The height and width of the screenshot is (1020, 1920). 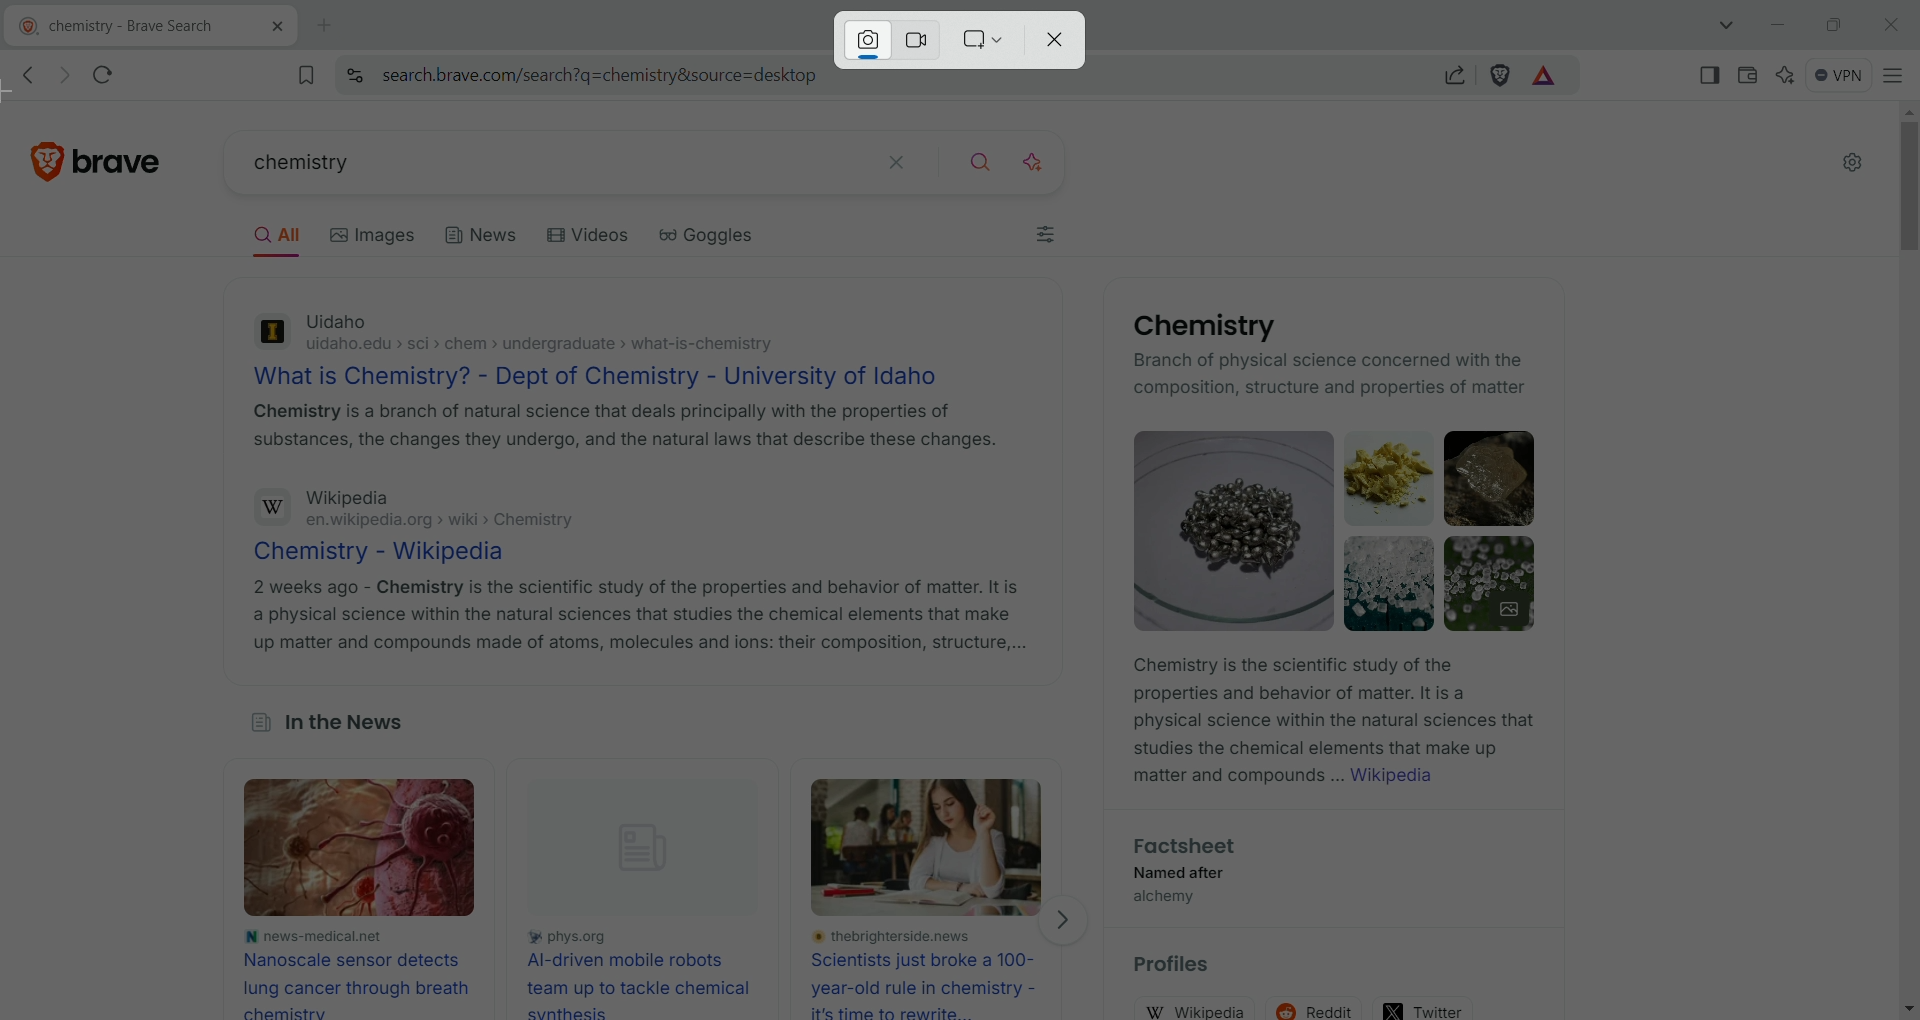 What do you see at coordinates (592, 238) in the screenshot?
I see `Videos` at bounding box center [592, 238].